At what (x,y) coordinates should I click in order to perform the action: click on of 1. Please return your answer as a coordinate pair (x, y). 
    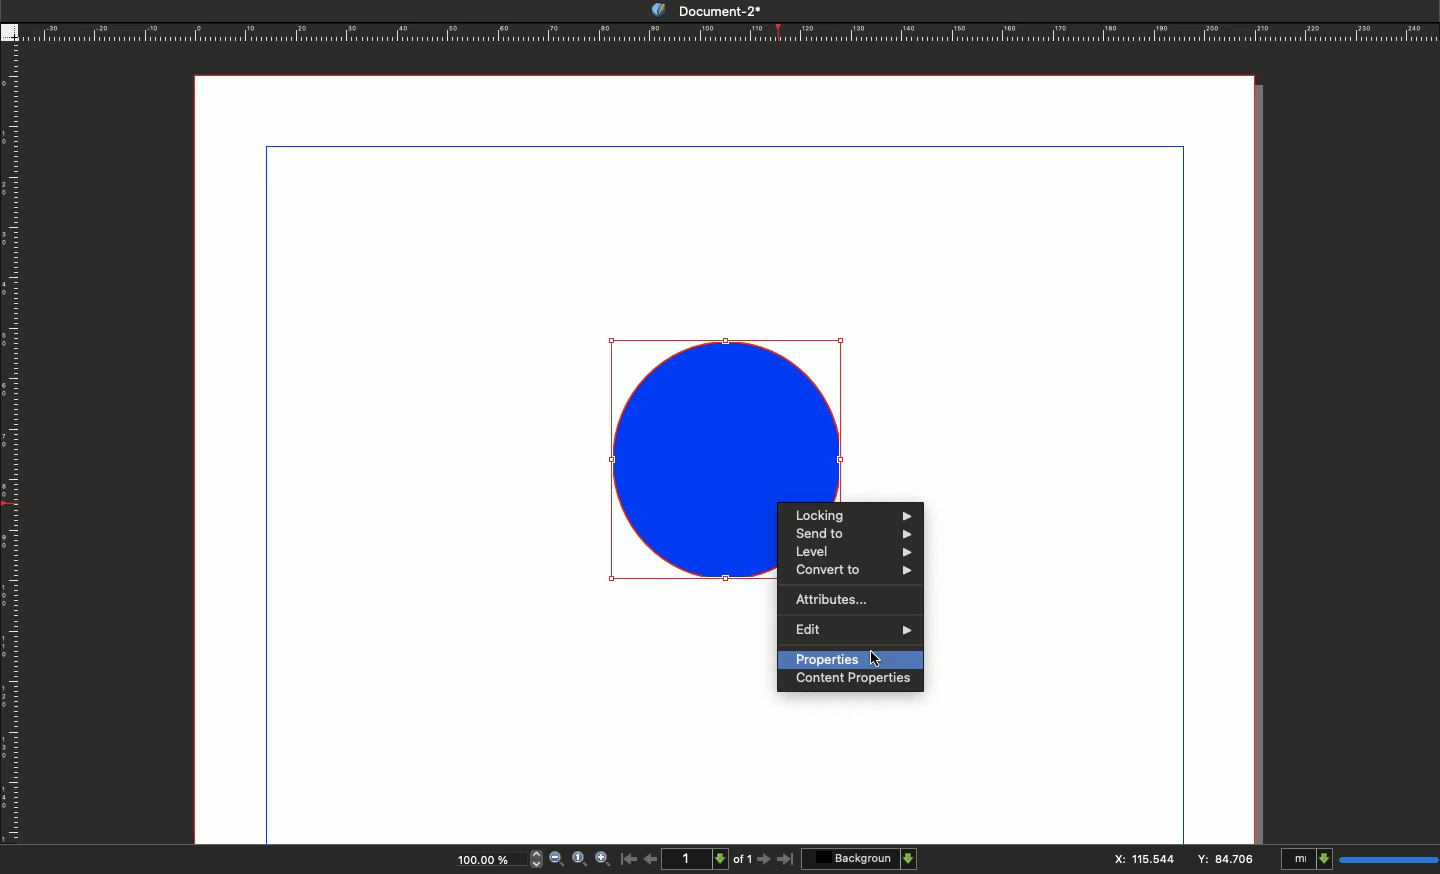
    Looking at the image, I should click on (743, 862).